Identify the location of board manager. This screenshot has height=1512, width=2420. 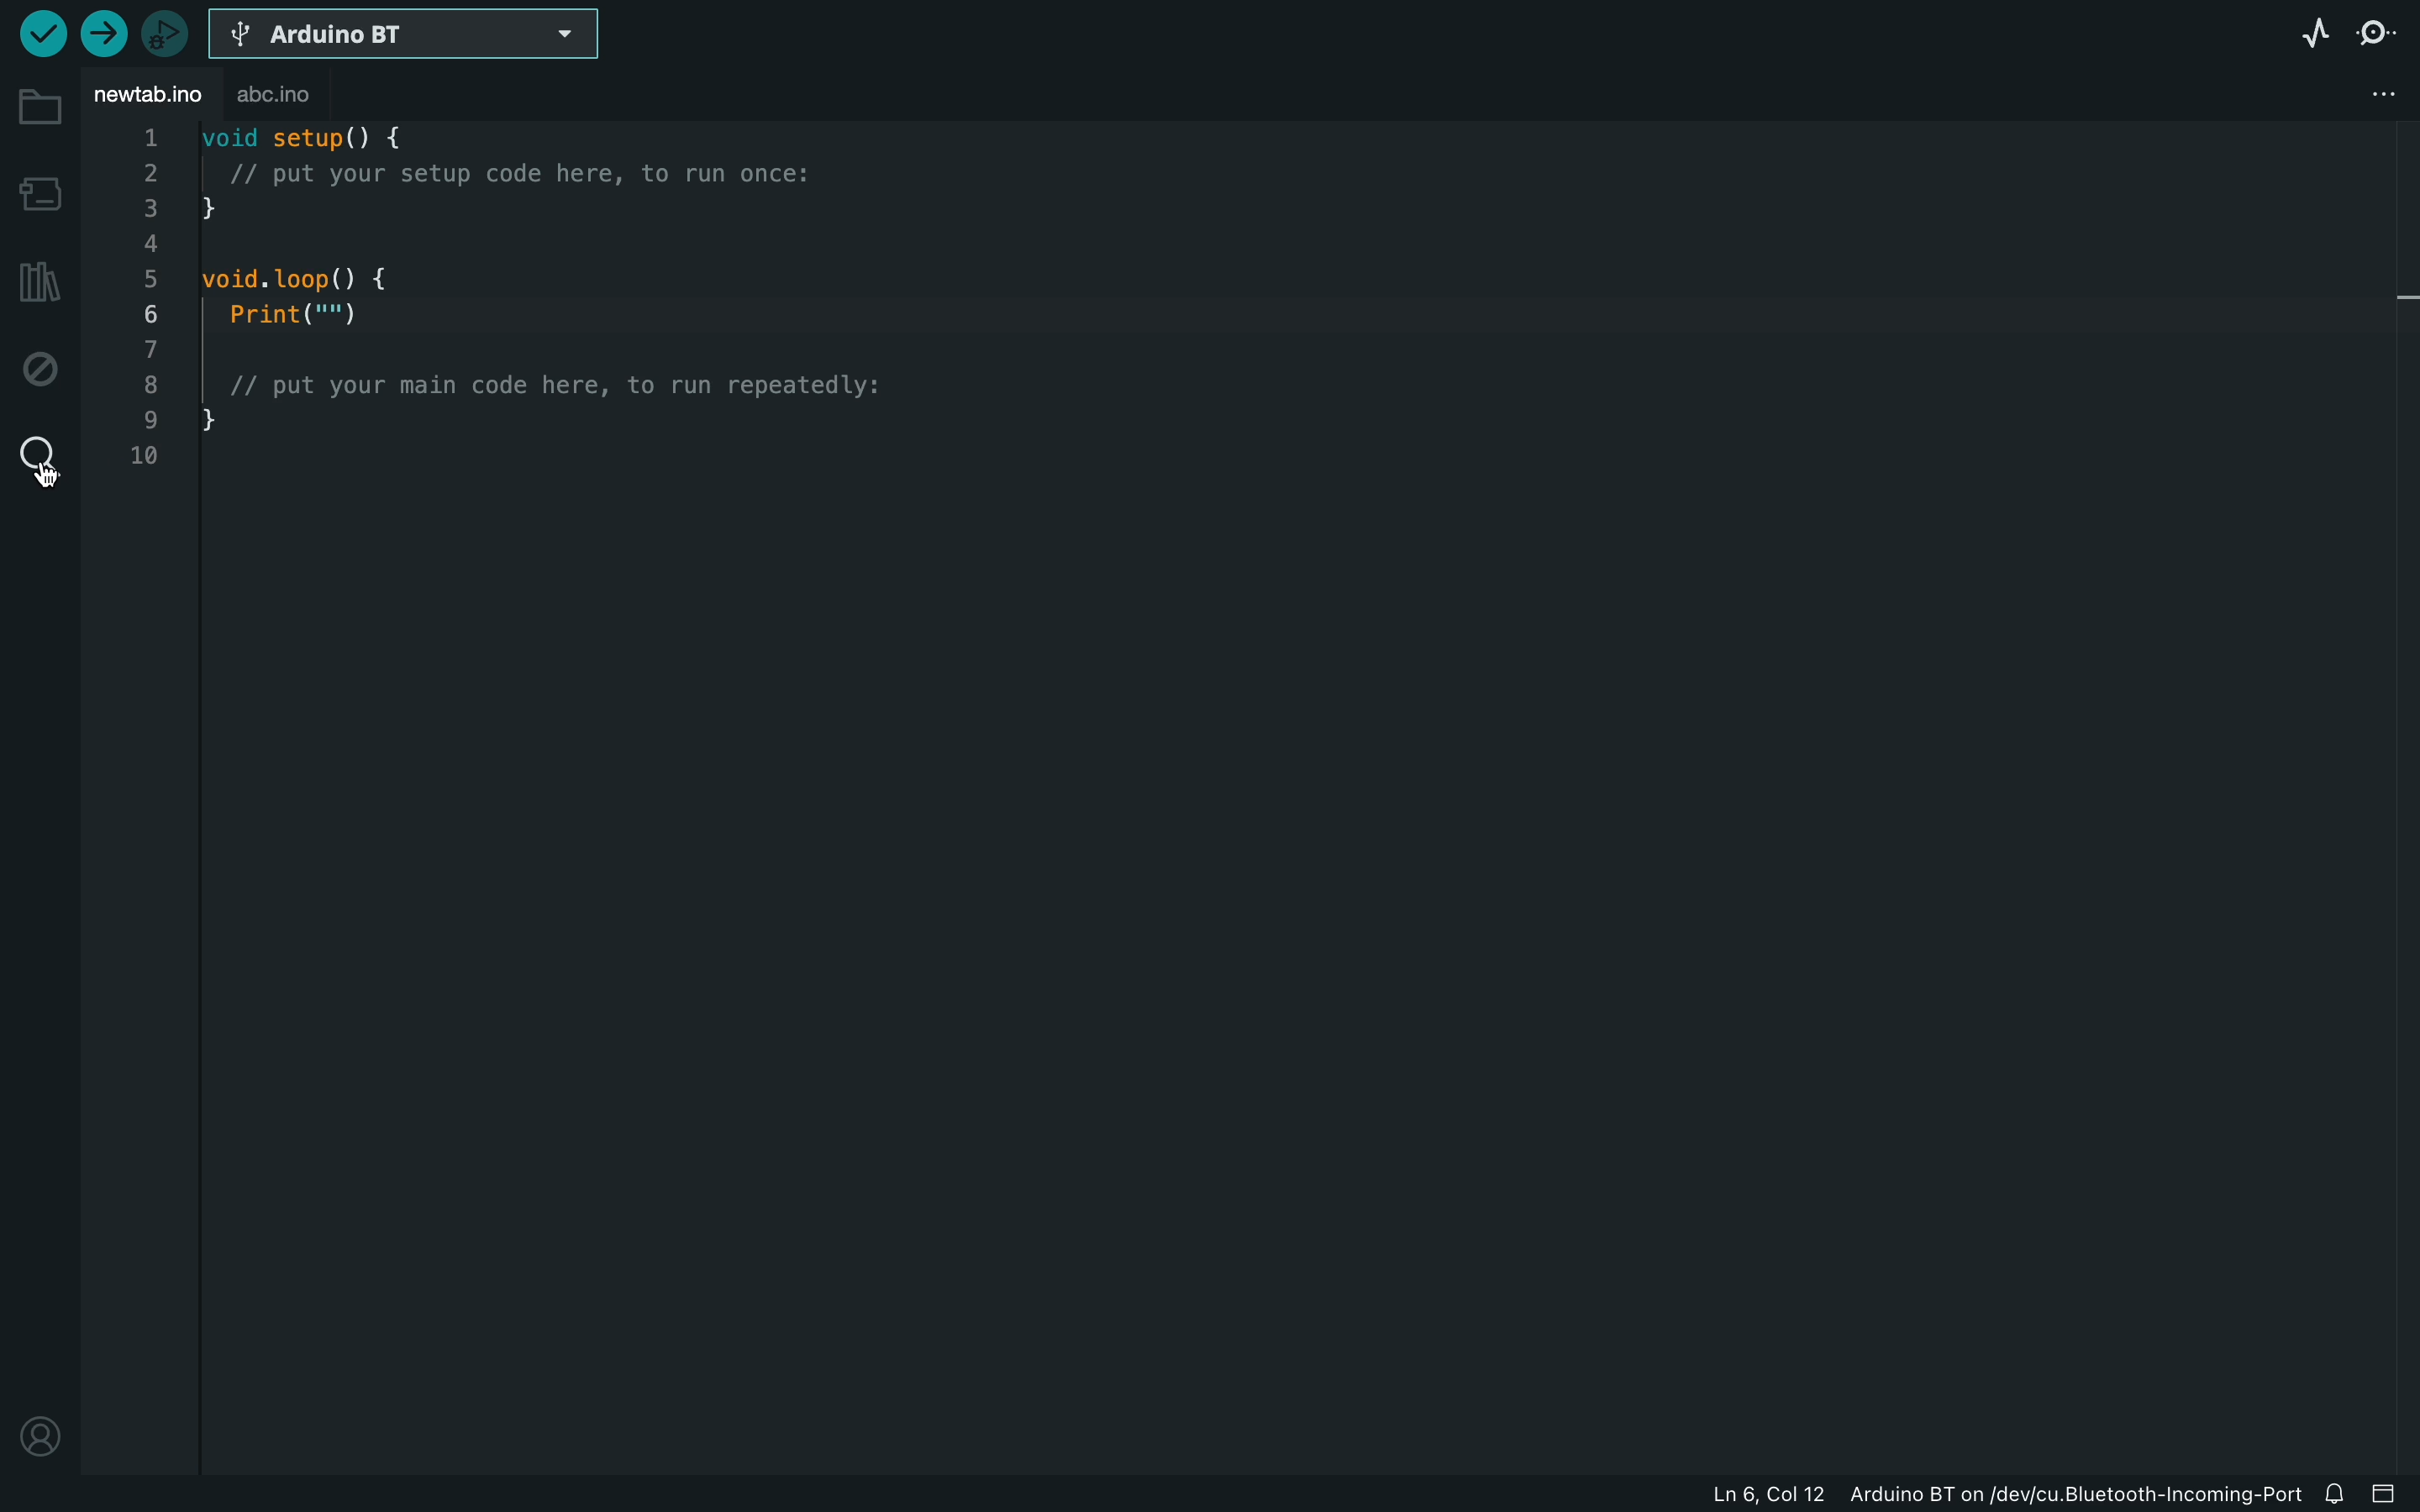
(41, 193).